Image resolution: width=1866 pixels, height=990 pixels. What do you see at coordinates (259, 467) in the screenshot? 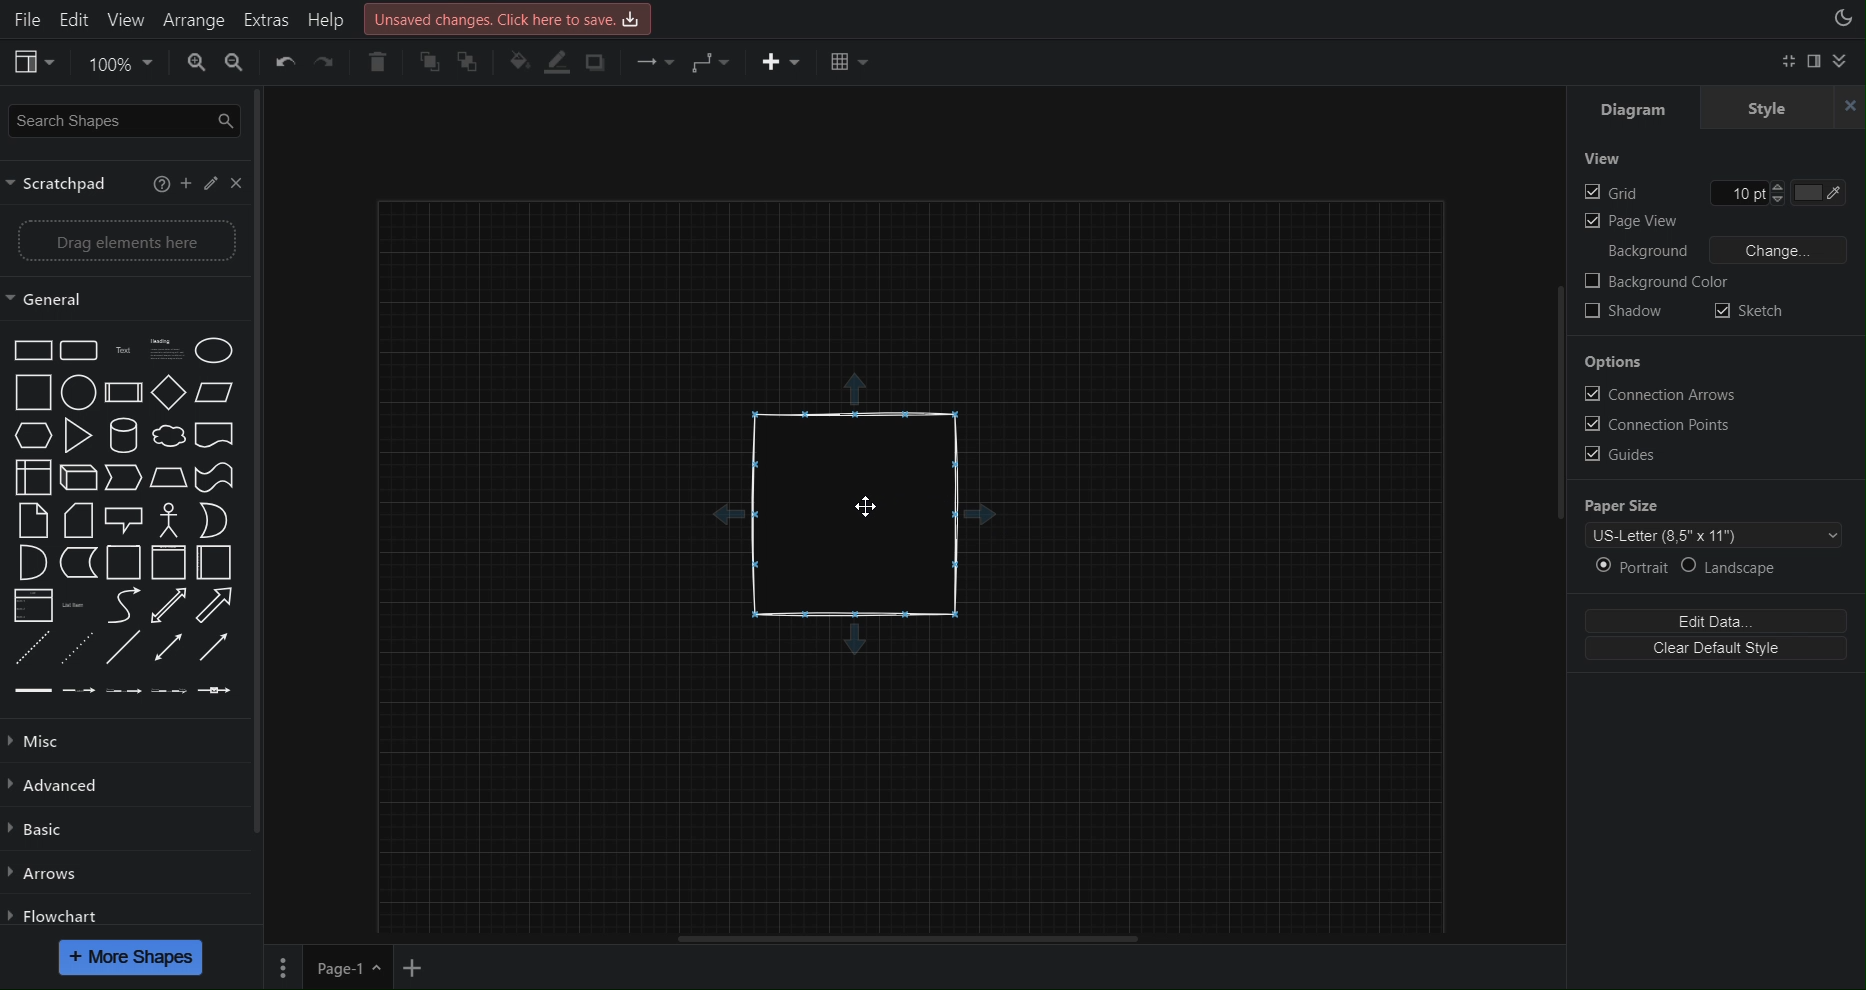
I see `Scrollbar` at bounding box center [259, 467].